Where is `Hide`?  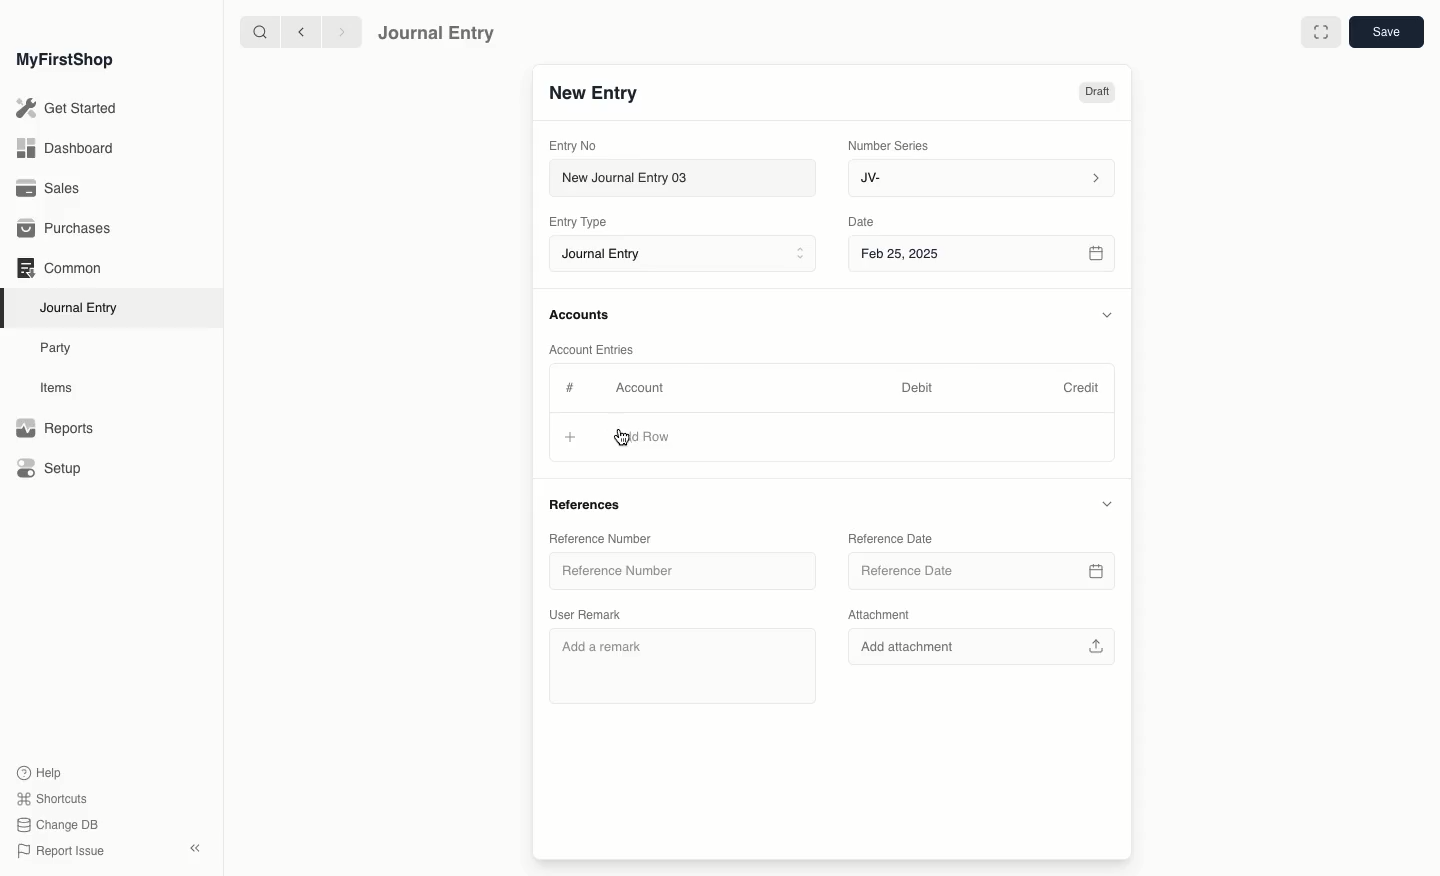 Hide is located at coordinates (1105, 315).